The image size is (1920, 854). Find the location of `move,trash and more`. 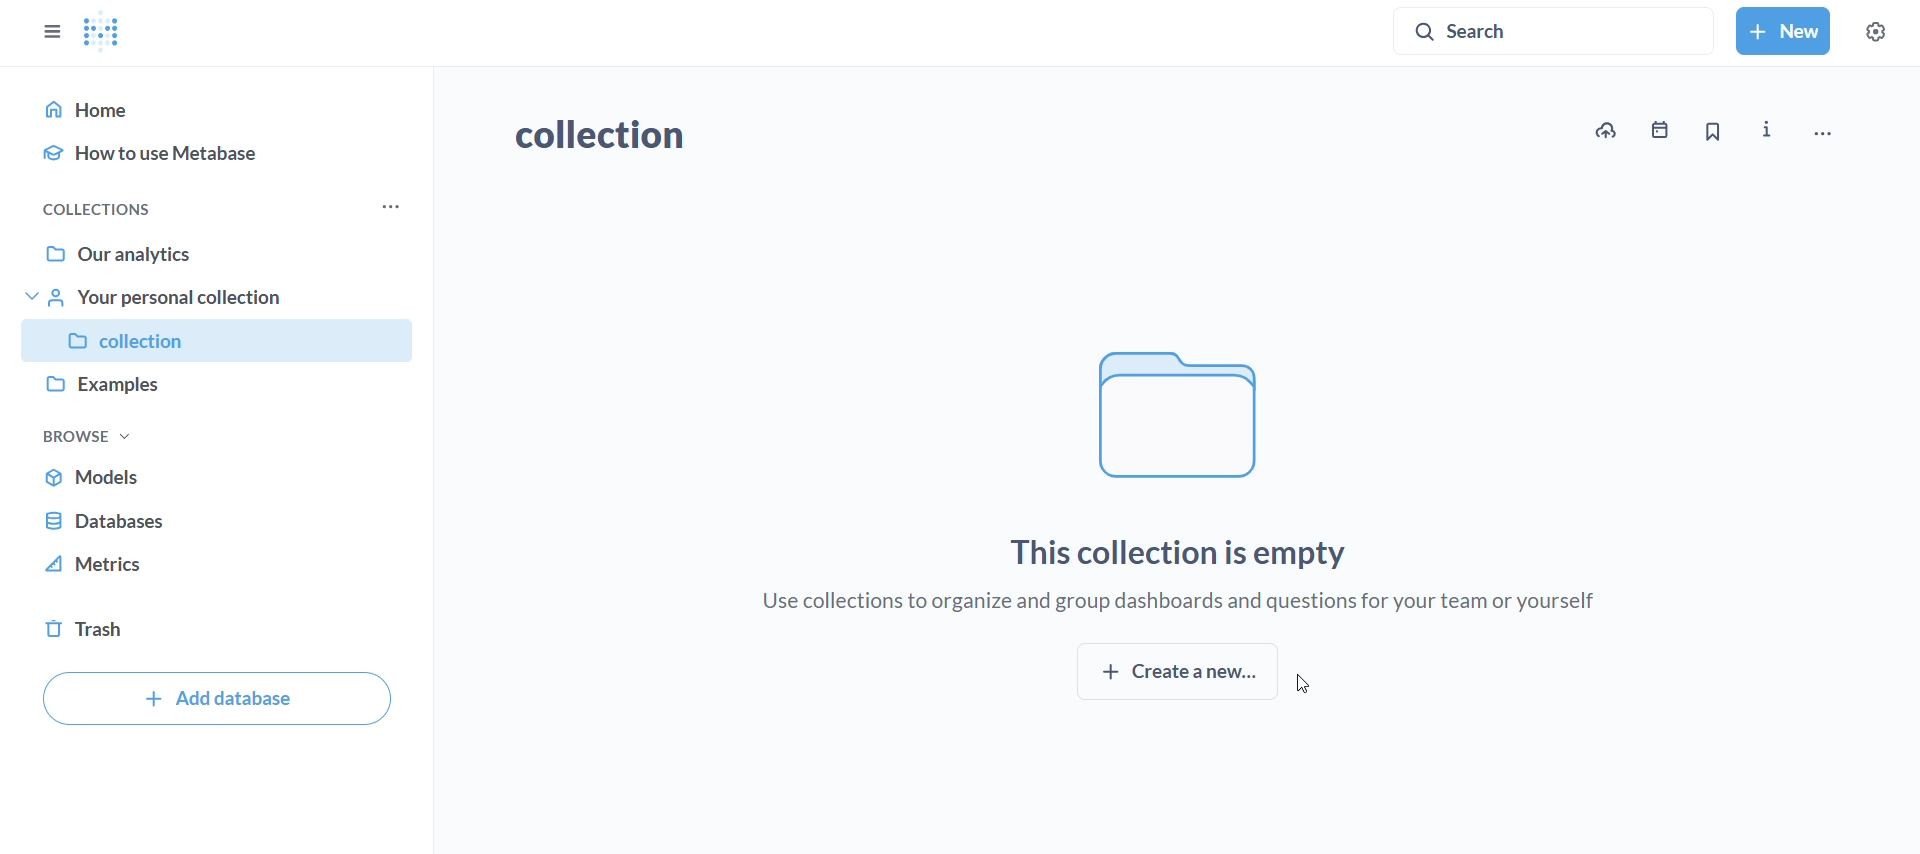

move,trash and more is located at coordinates (1842, 127).